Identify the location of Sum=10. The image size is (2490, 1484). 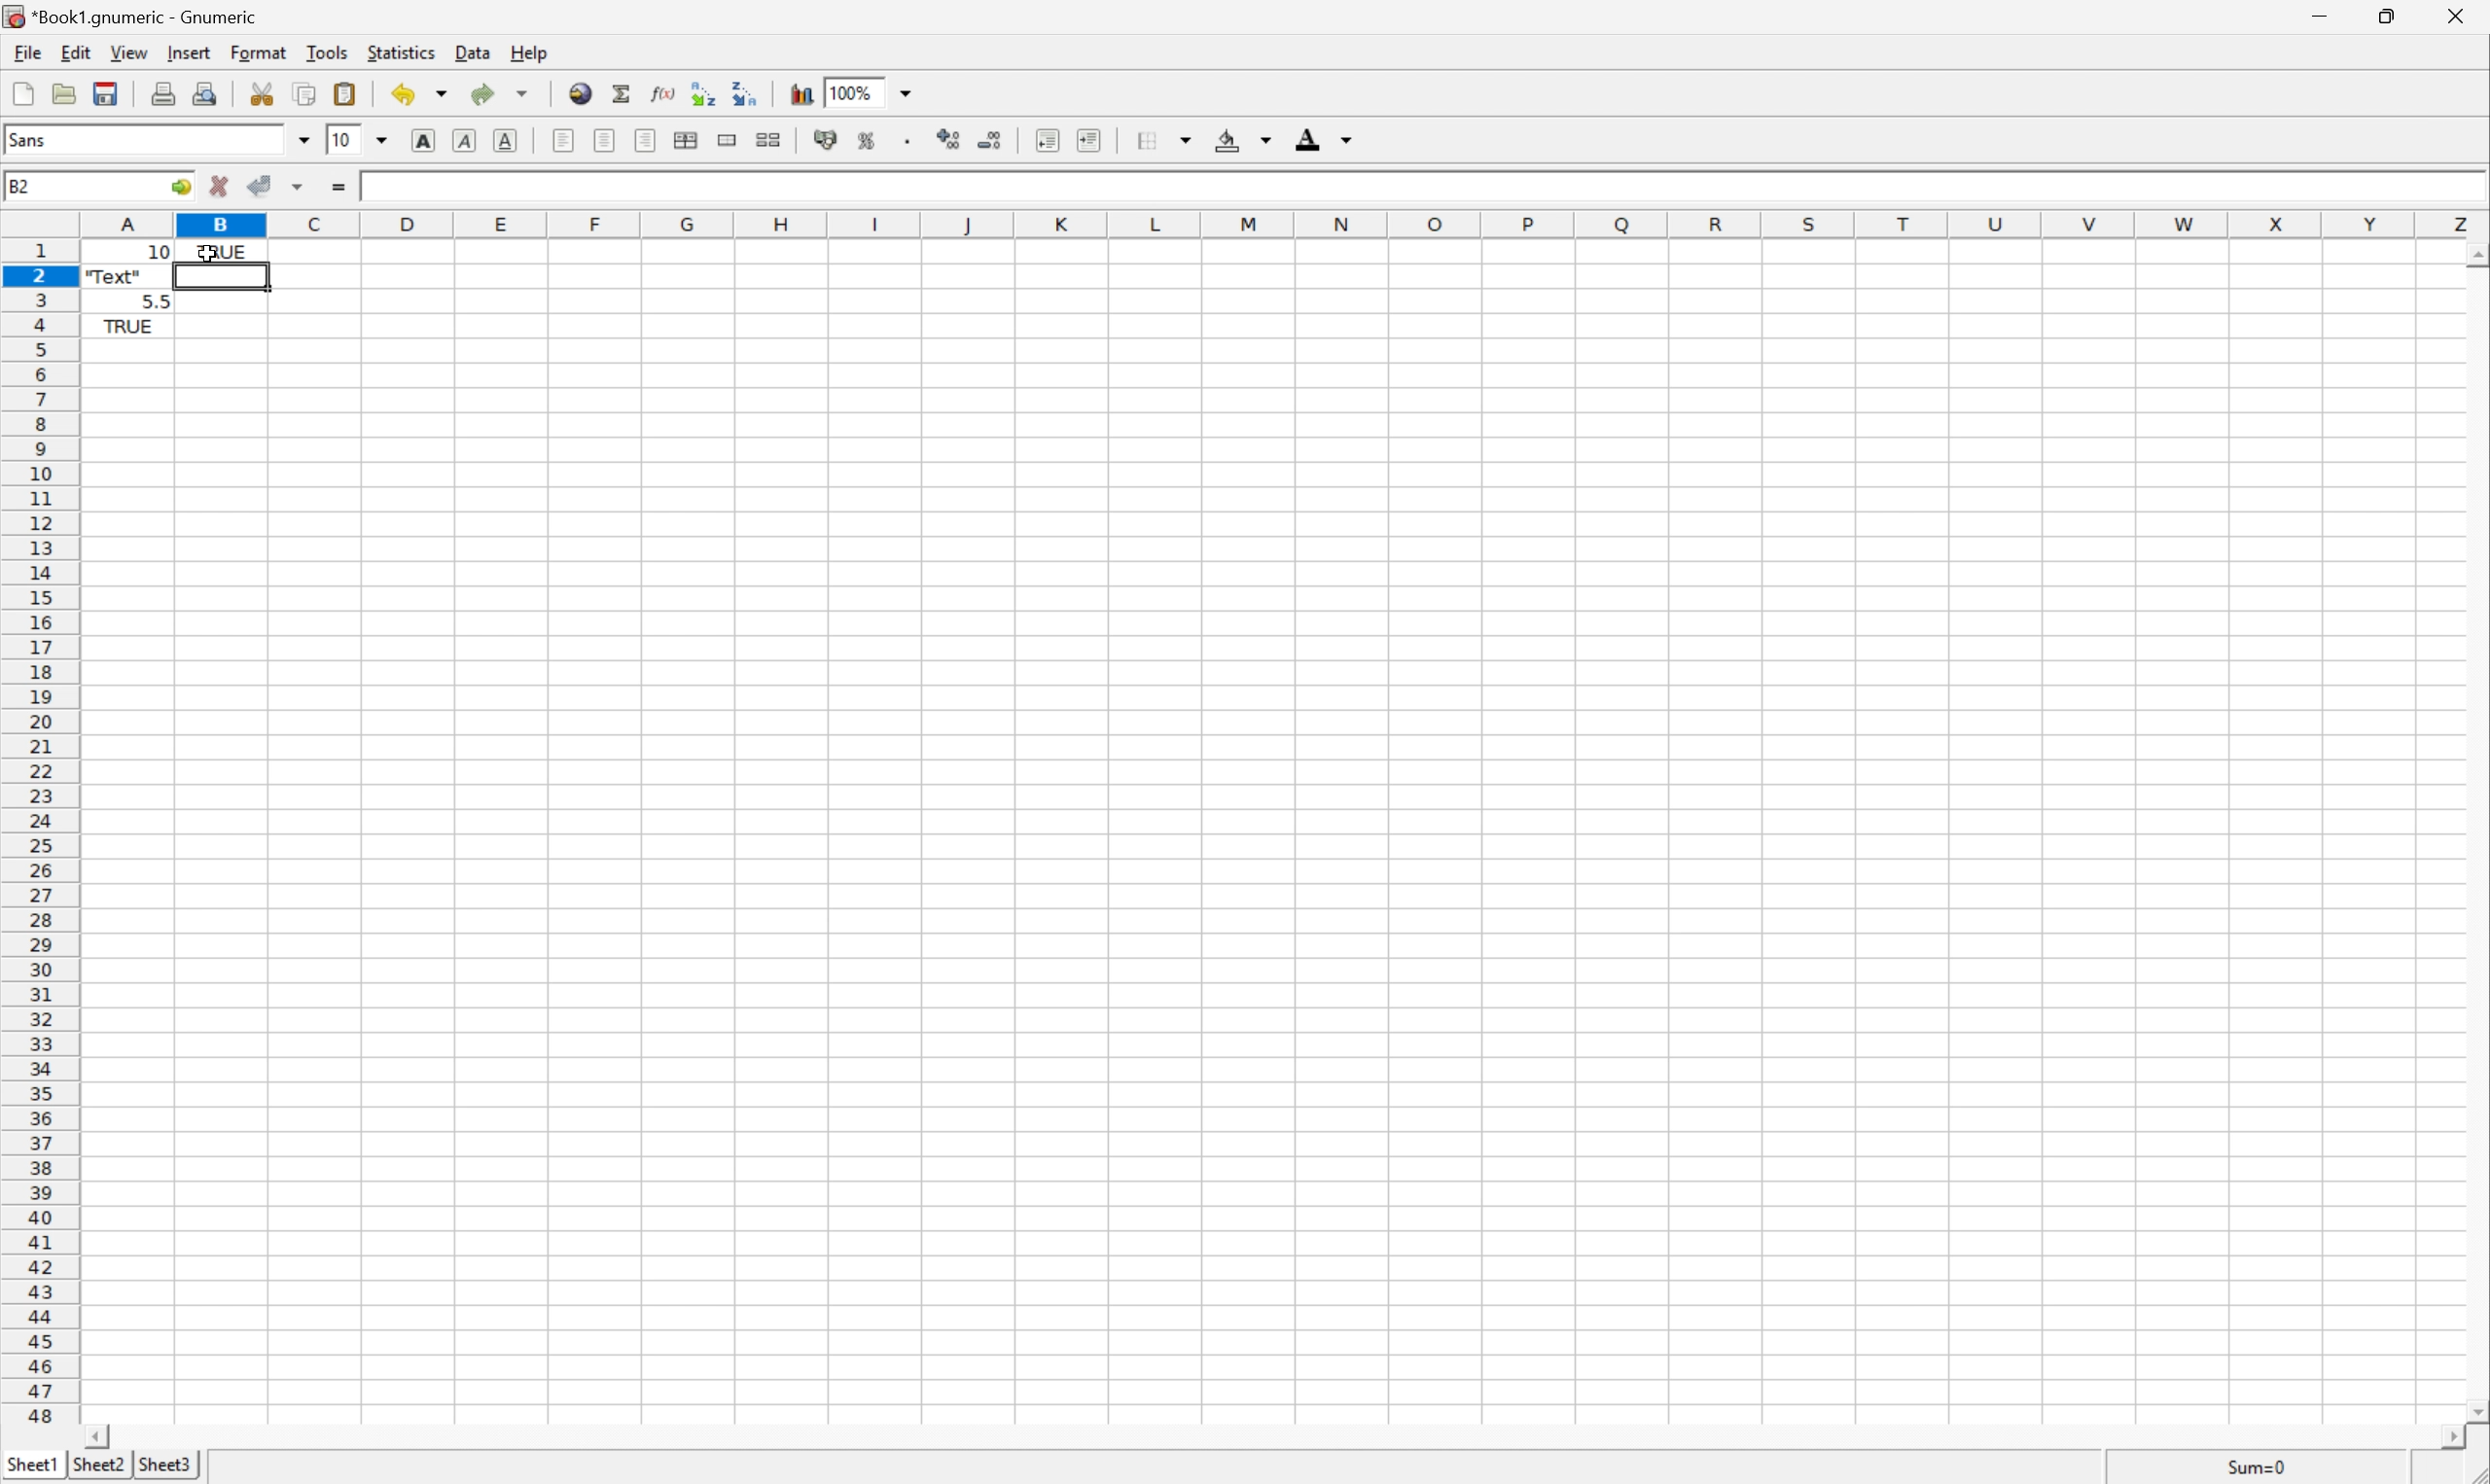
(2261, 1463).